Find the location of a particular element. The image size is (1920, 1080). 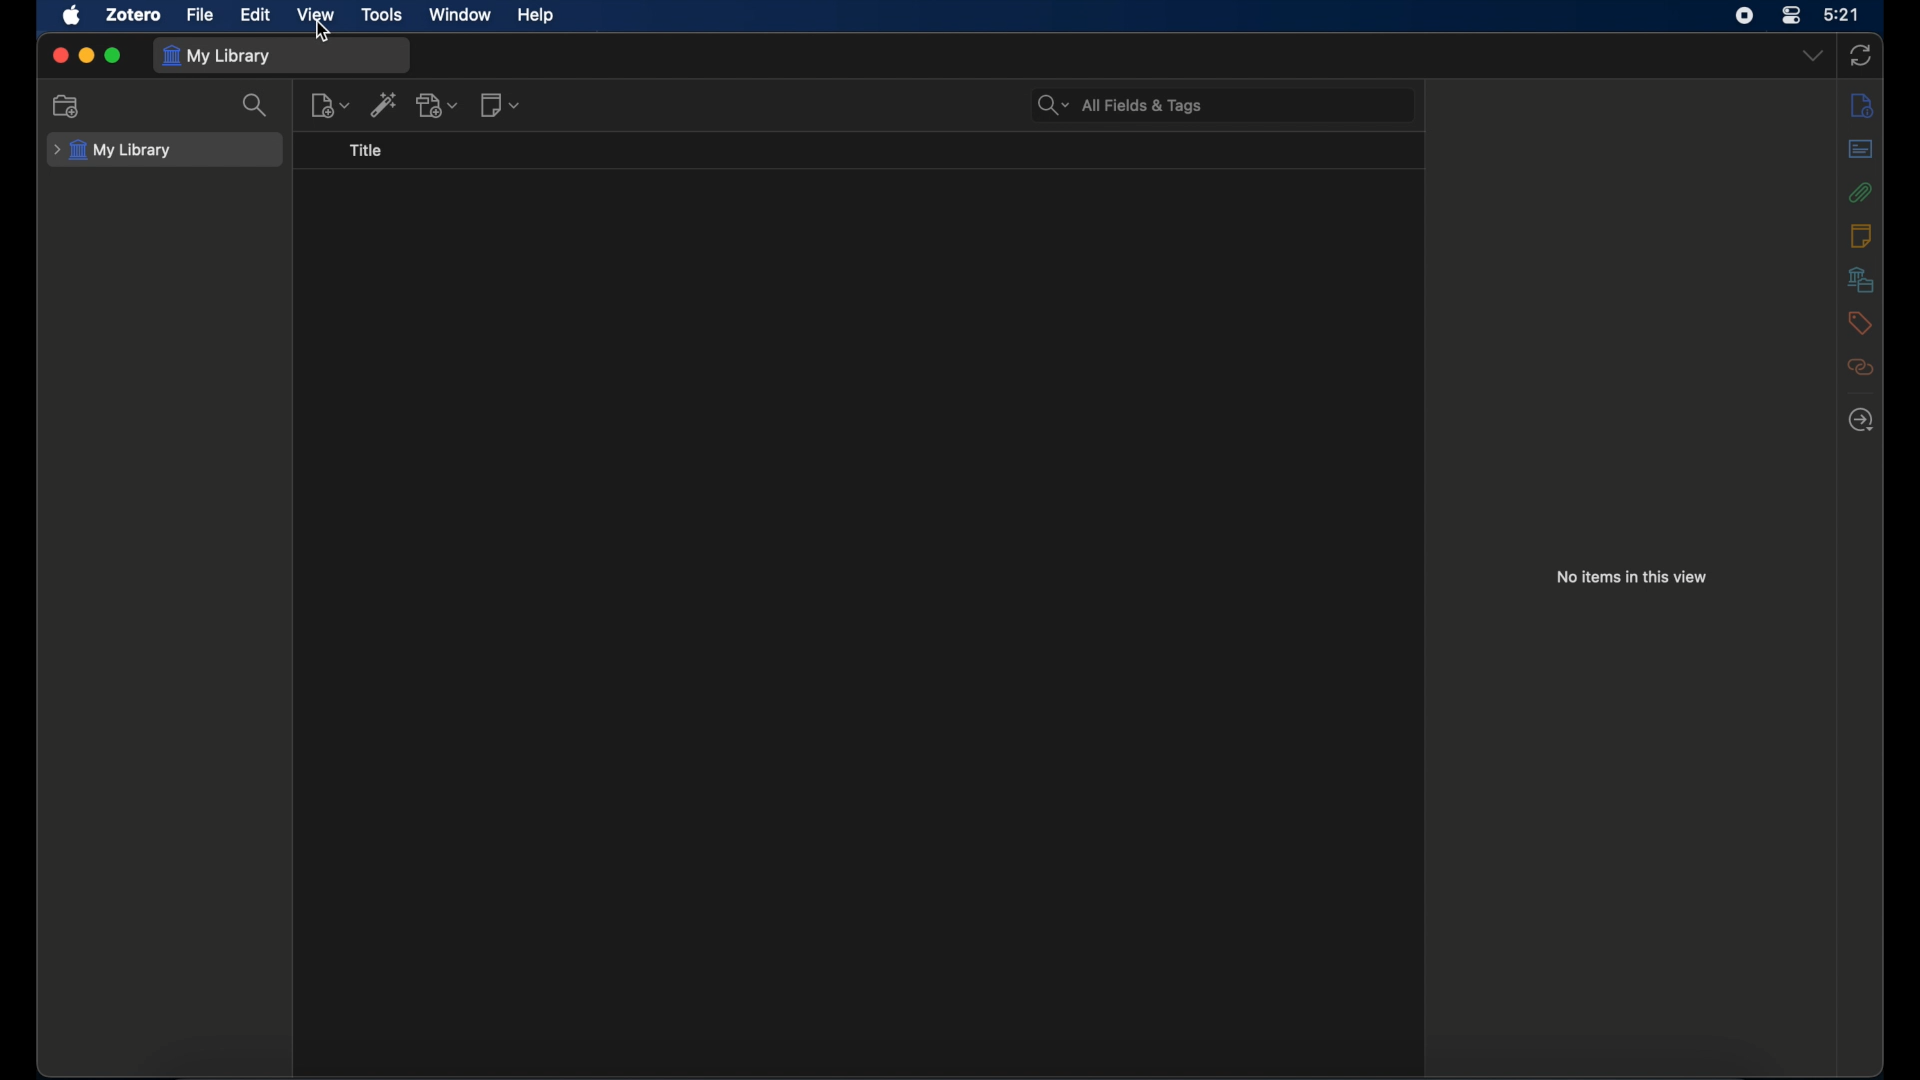

new item is located at coordinates (331, 106).